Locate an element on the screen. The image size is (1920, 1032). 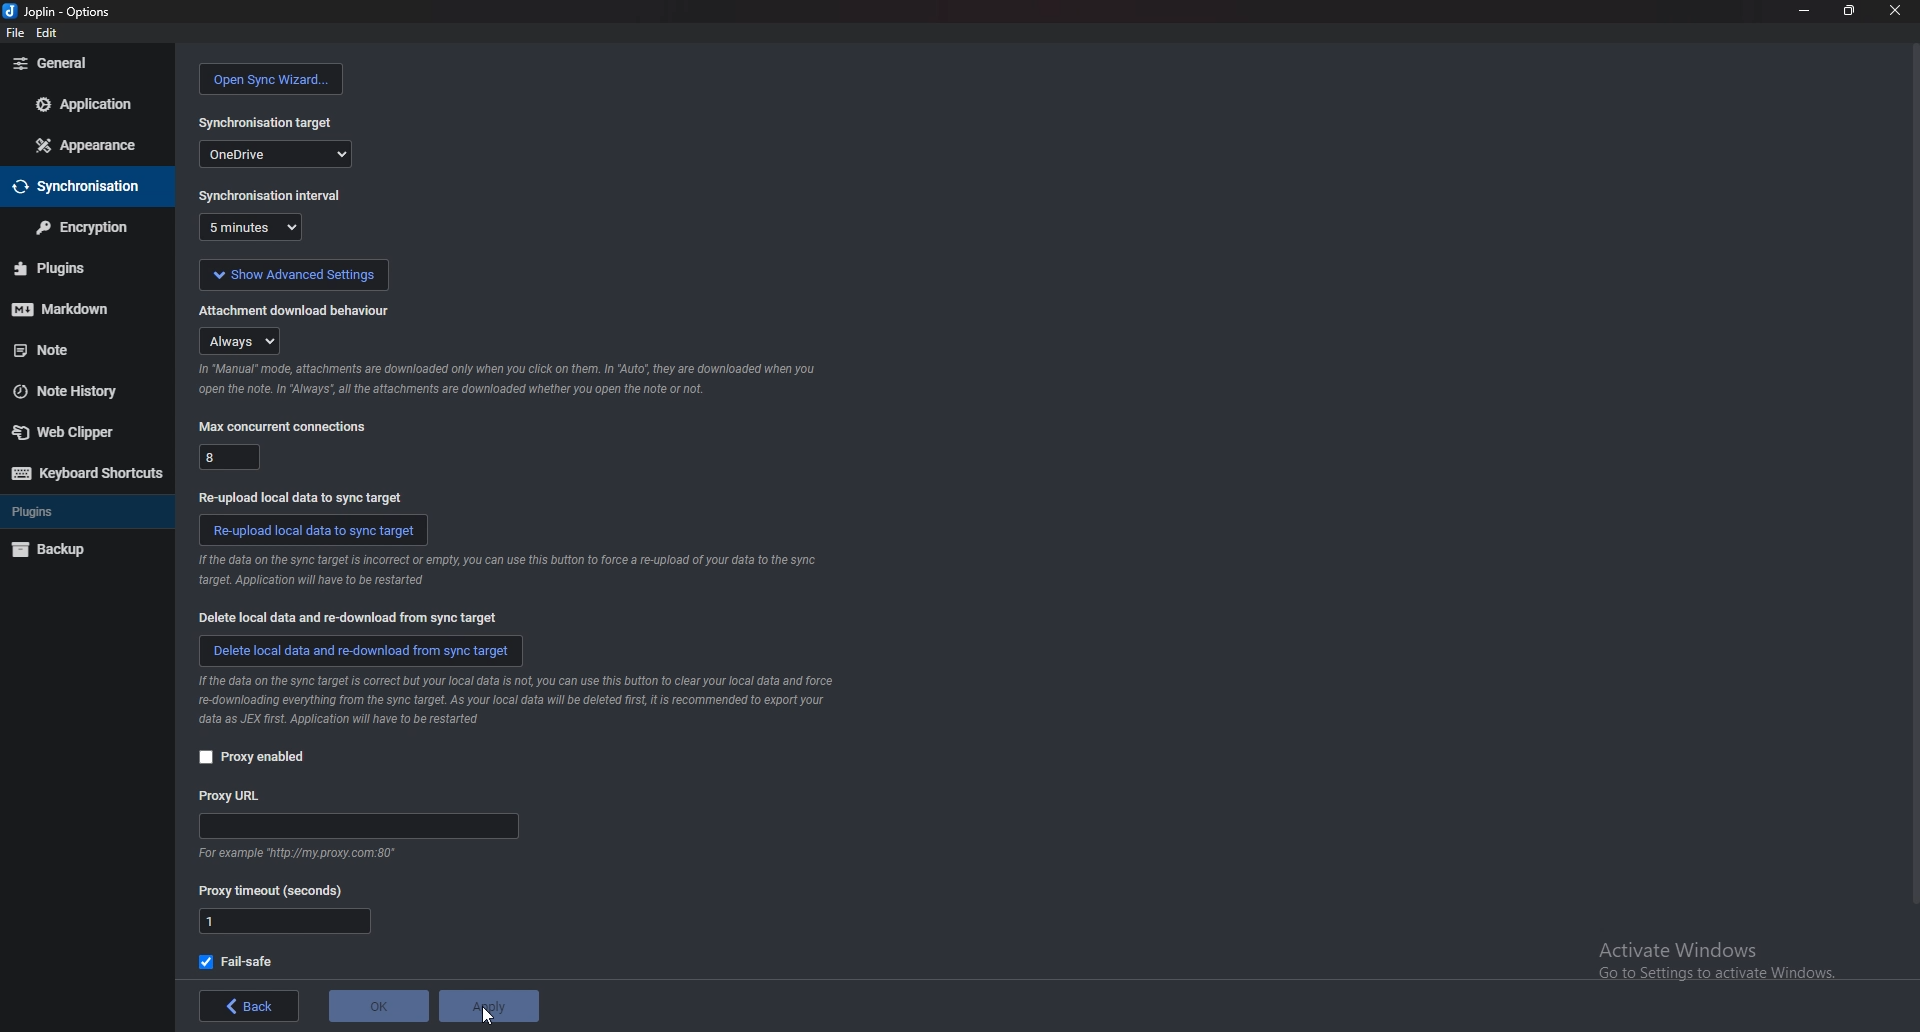
sync target is located at coordinates (269, 123).